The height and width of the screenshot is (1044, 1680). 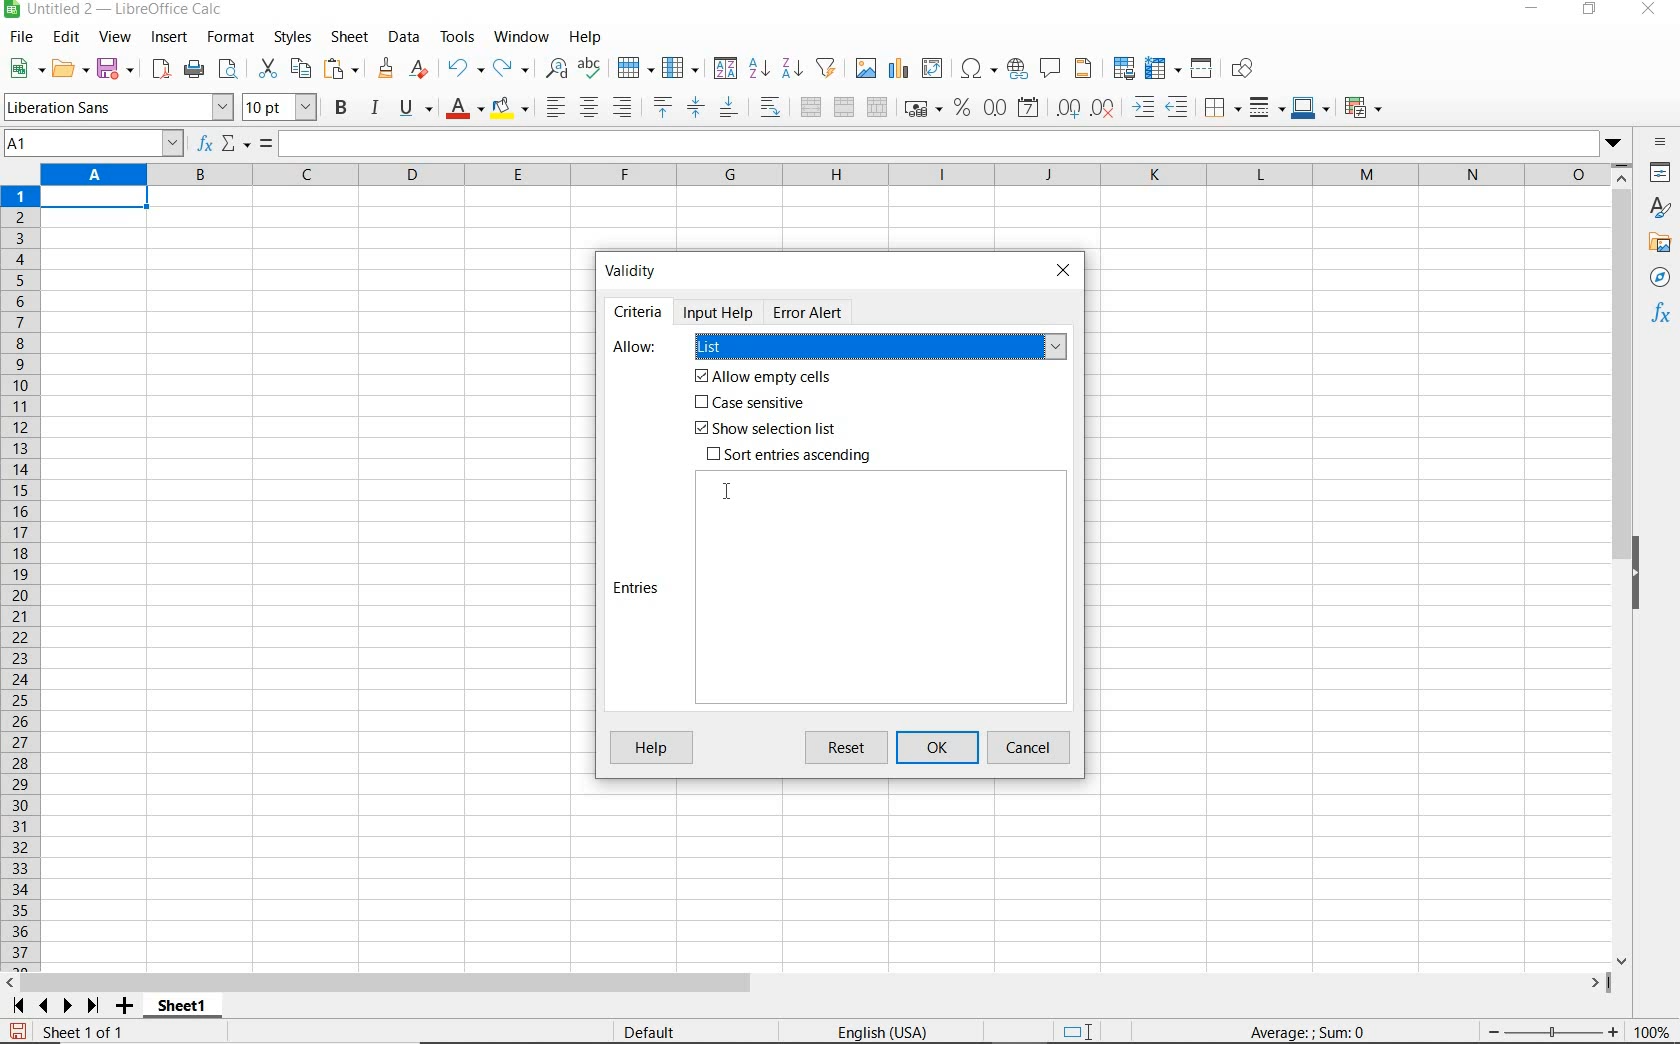 What do you see at coordinates (194, 68) in the screenshot?
I see `print` at bounding box center [194, 68].